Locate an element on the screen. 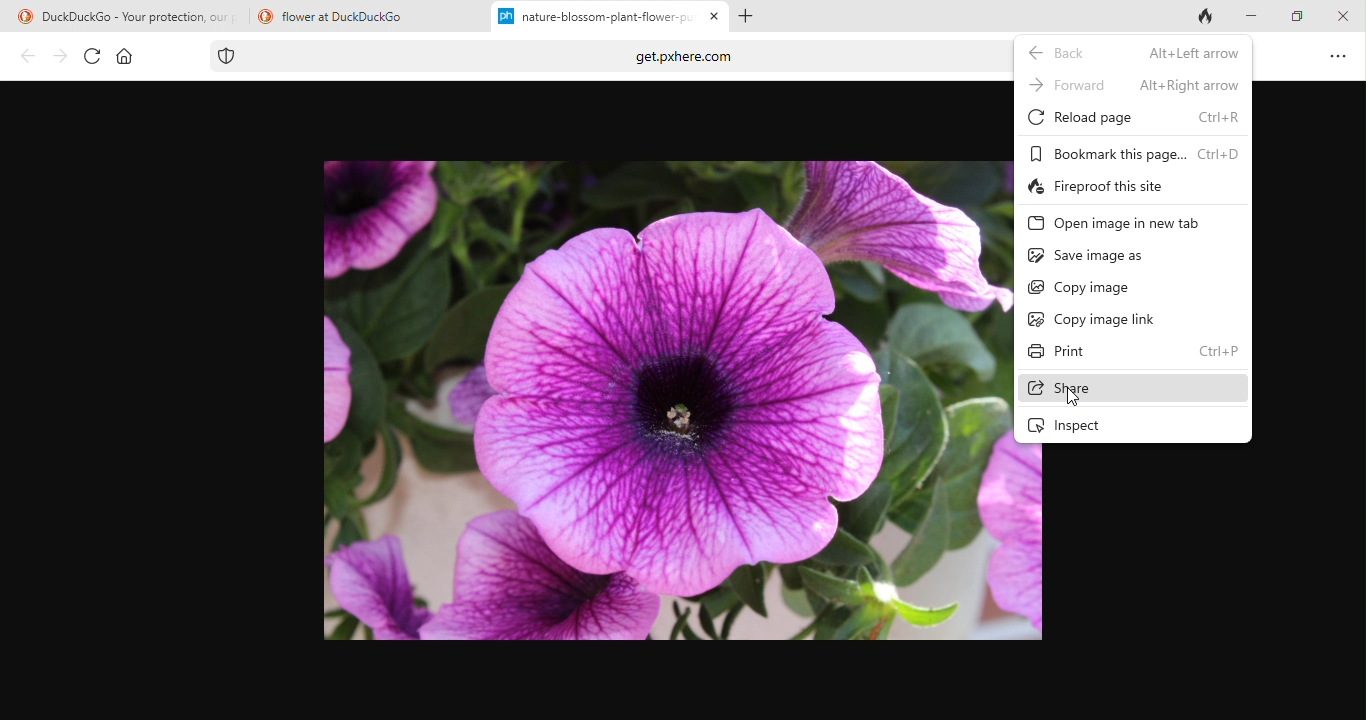  close tab and clear data is located at coordinates (1196, 19).